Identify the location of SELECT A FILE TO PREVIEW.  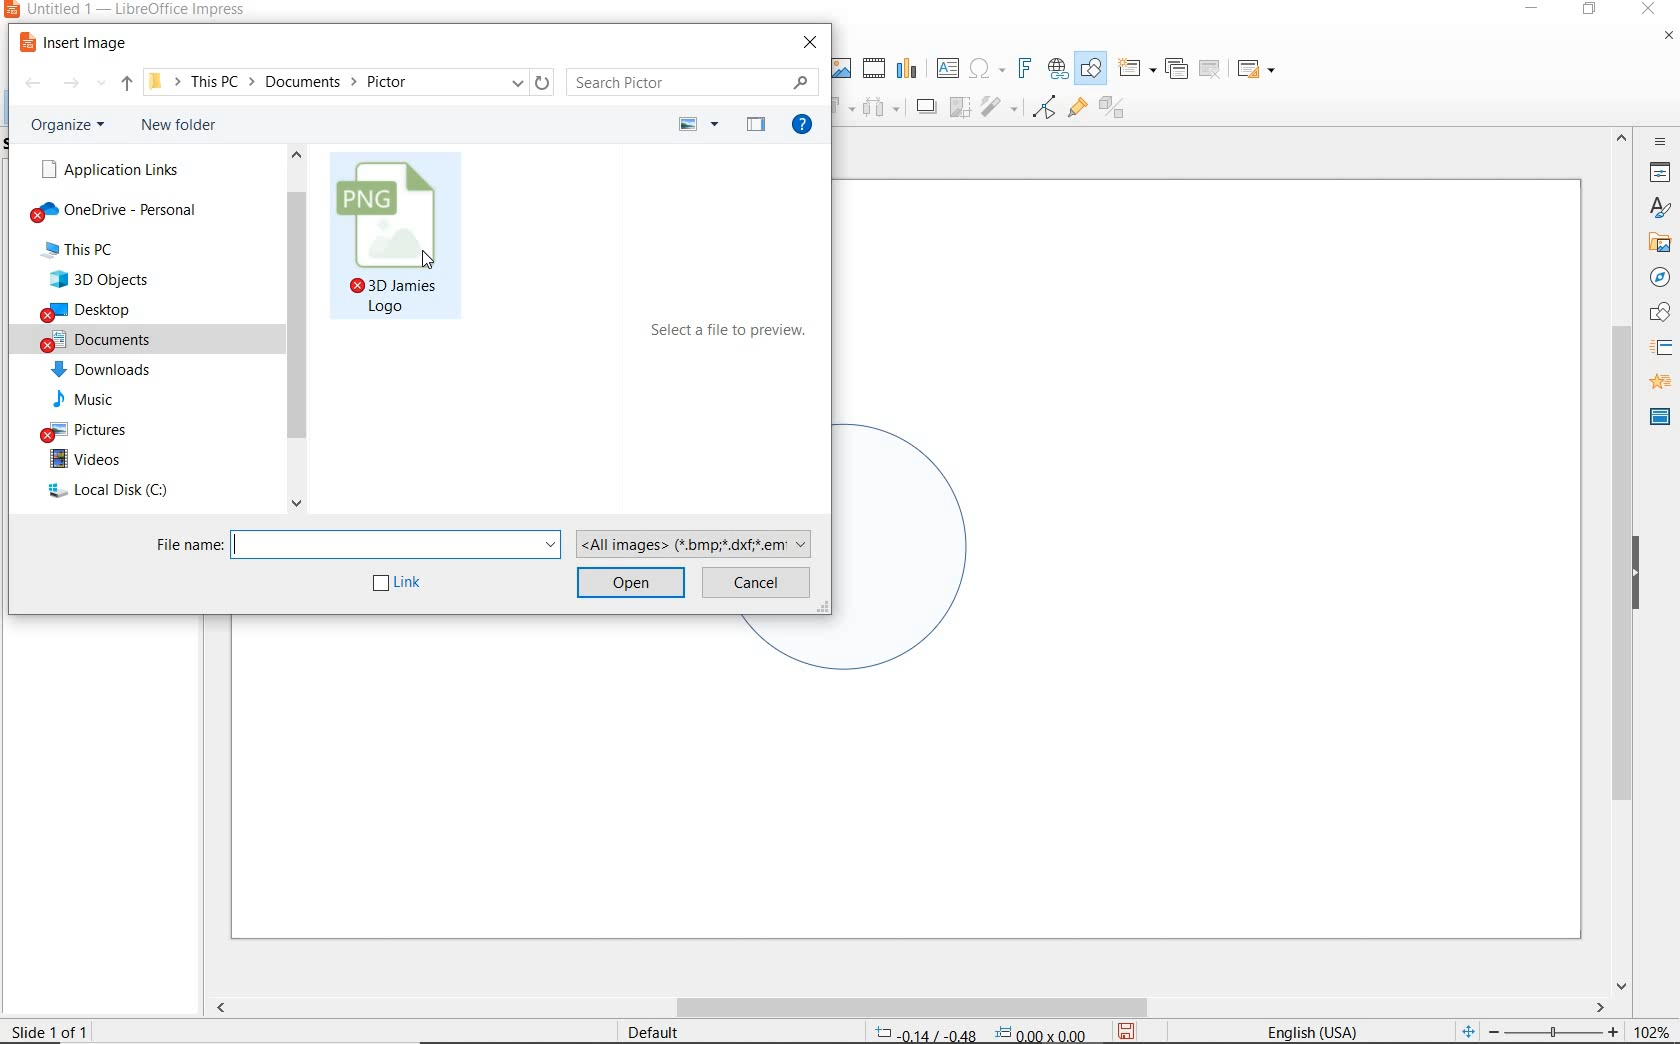
(731, 335).